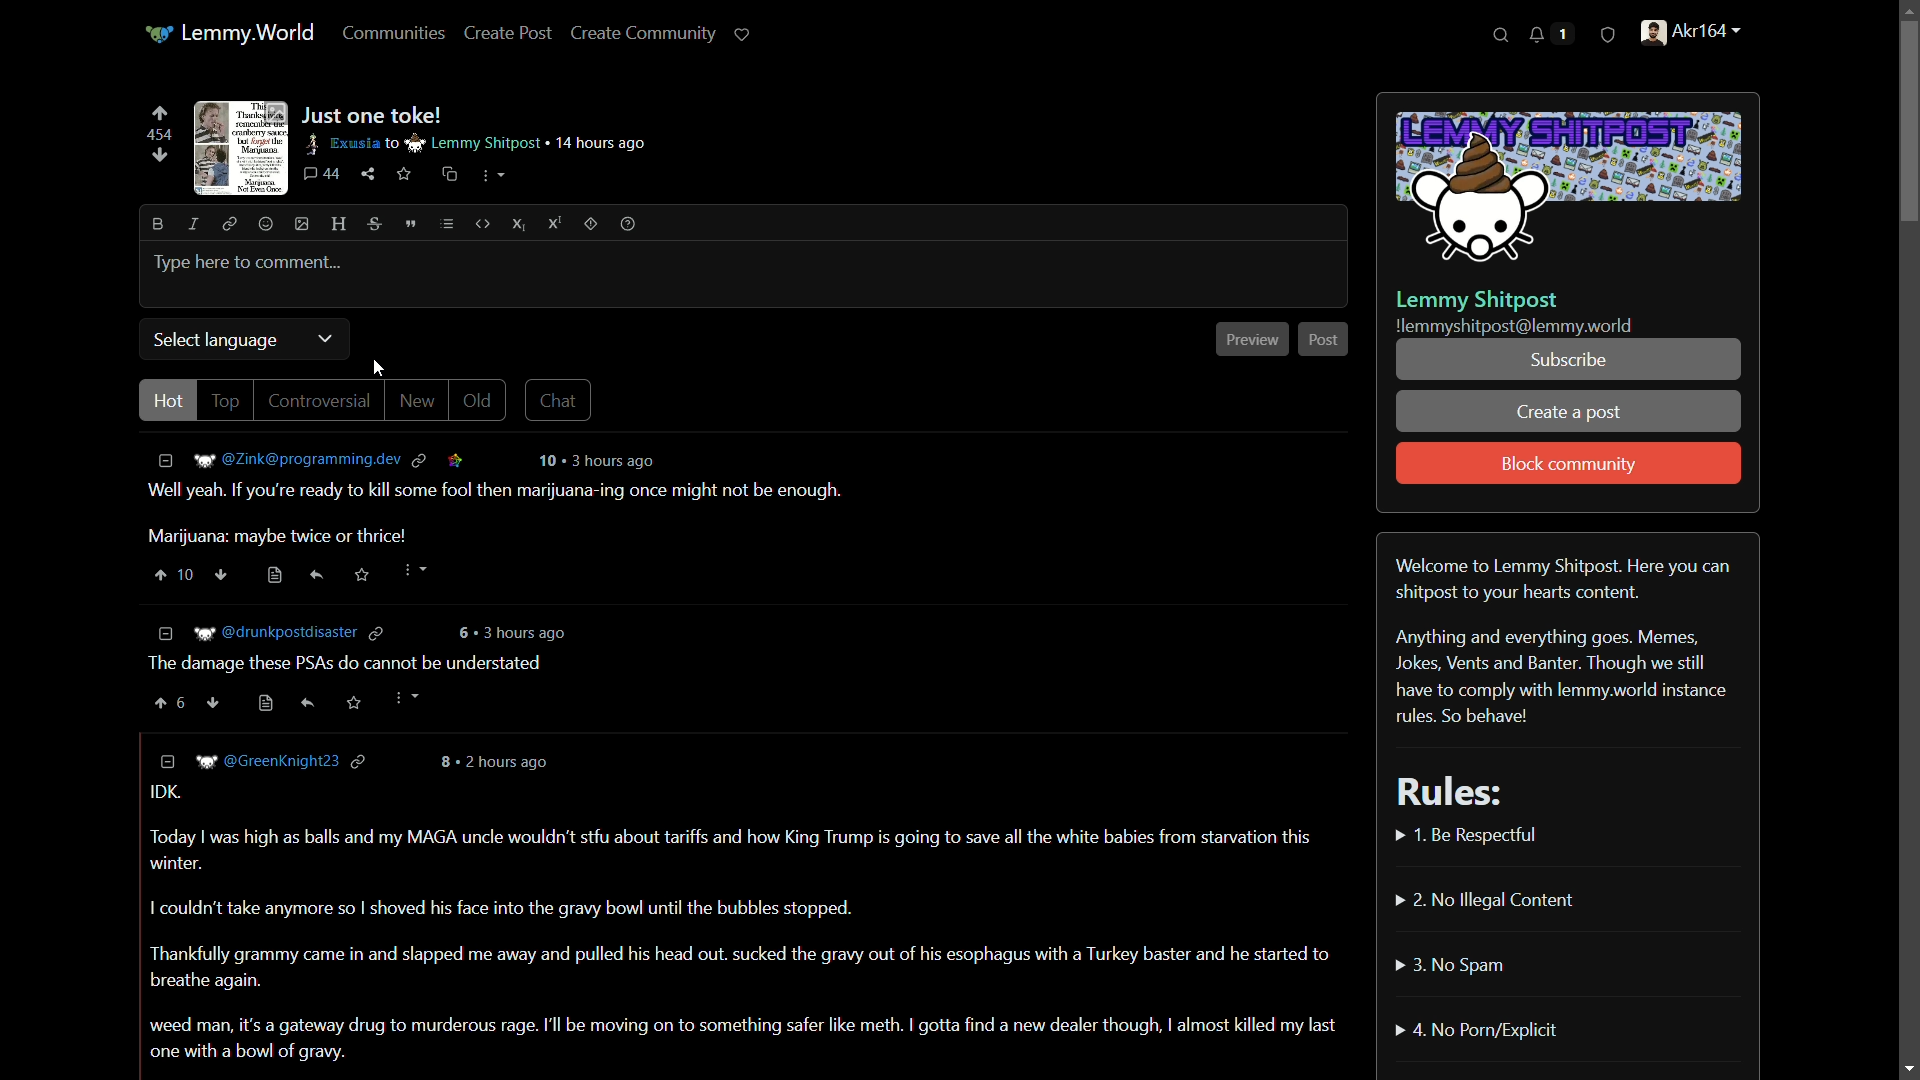 The height and width of the screenshot is (1080, 1920). Describe the element at coordinates (266, 761) in the screenshot. I see `@GreenKnight23` at that location.